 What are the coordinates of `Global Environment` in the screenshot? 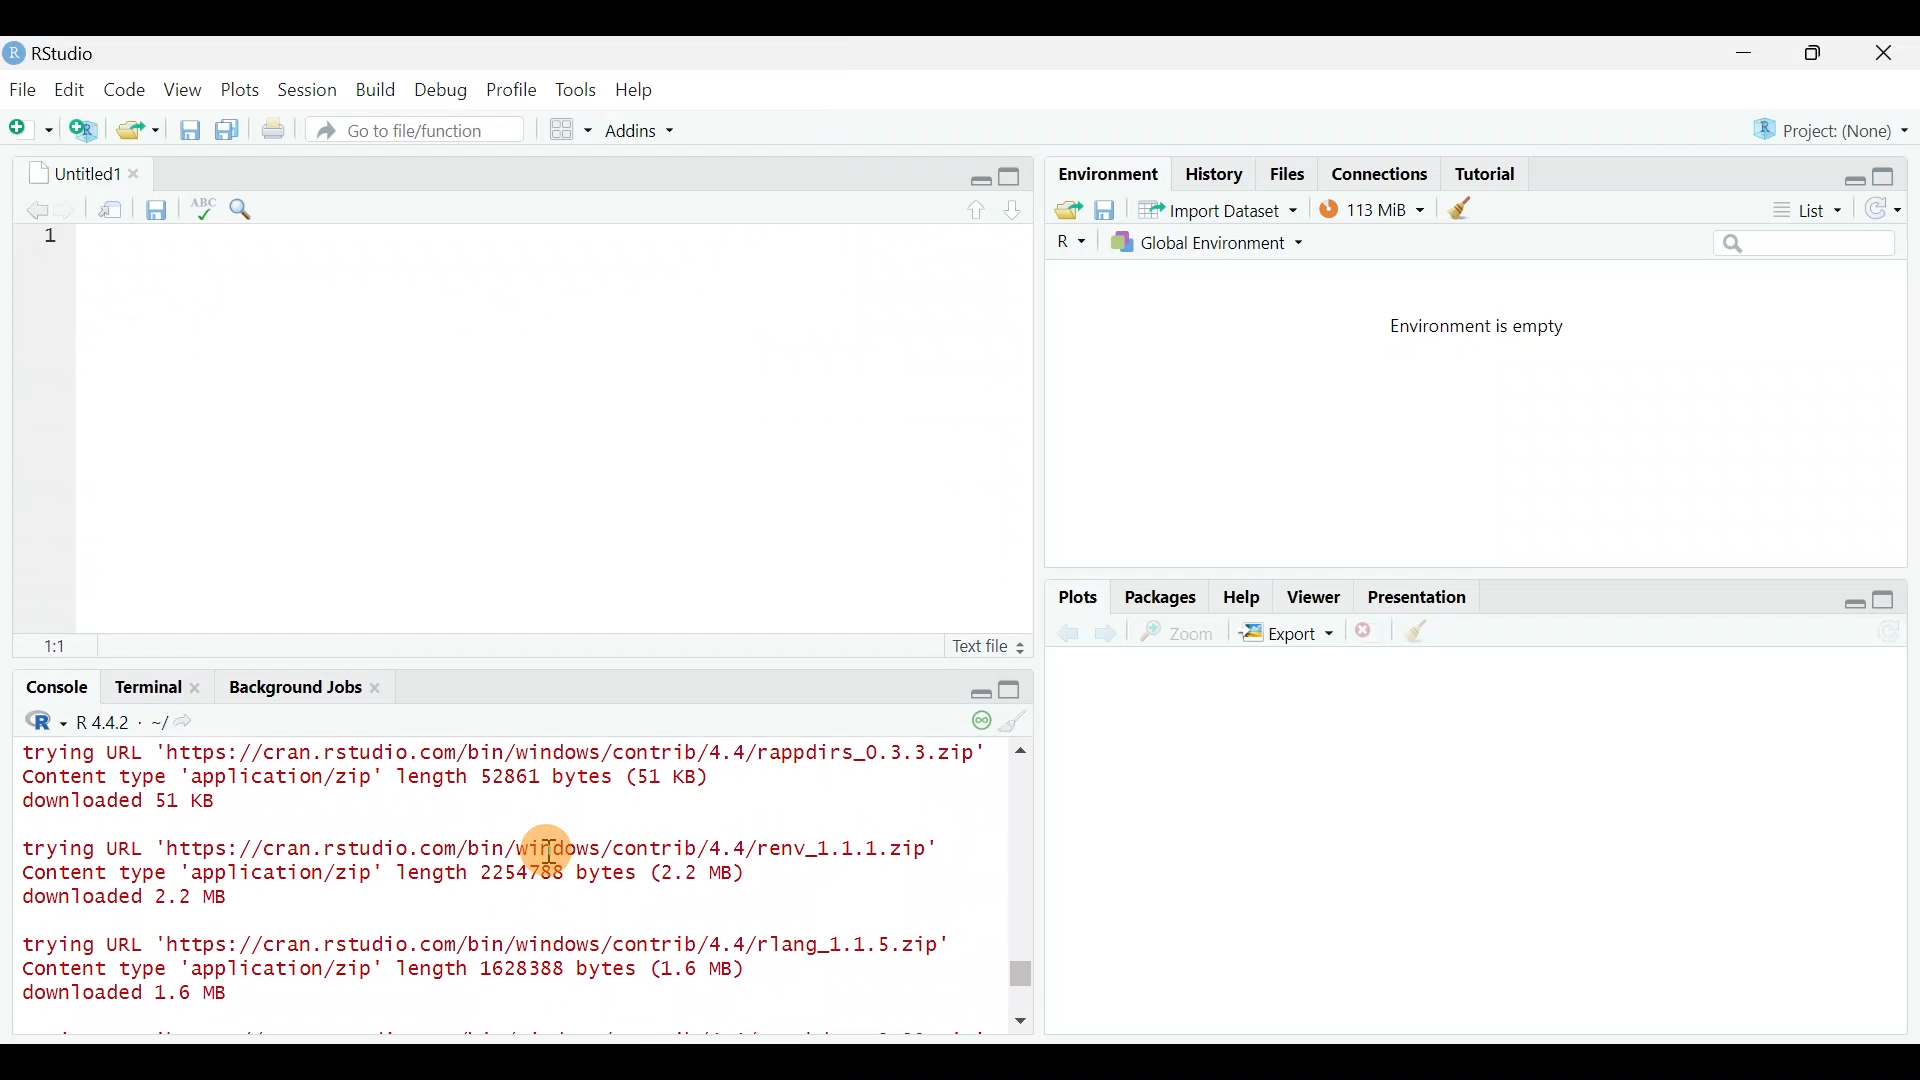 It's located at (1223, 242).